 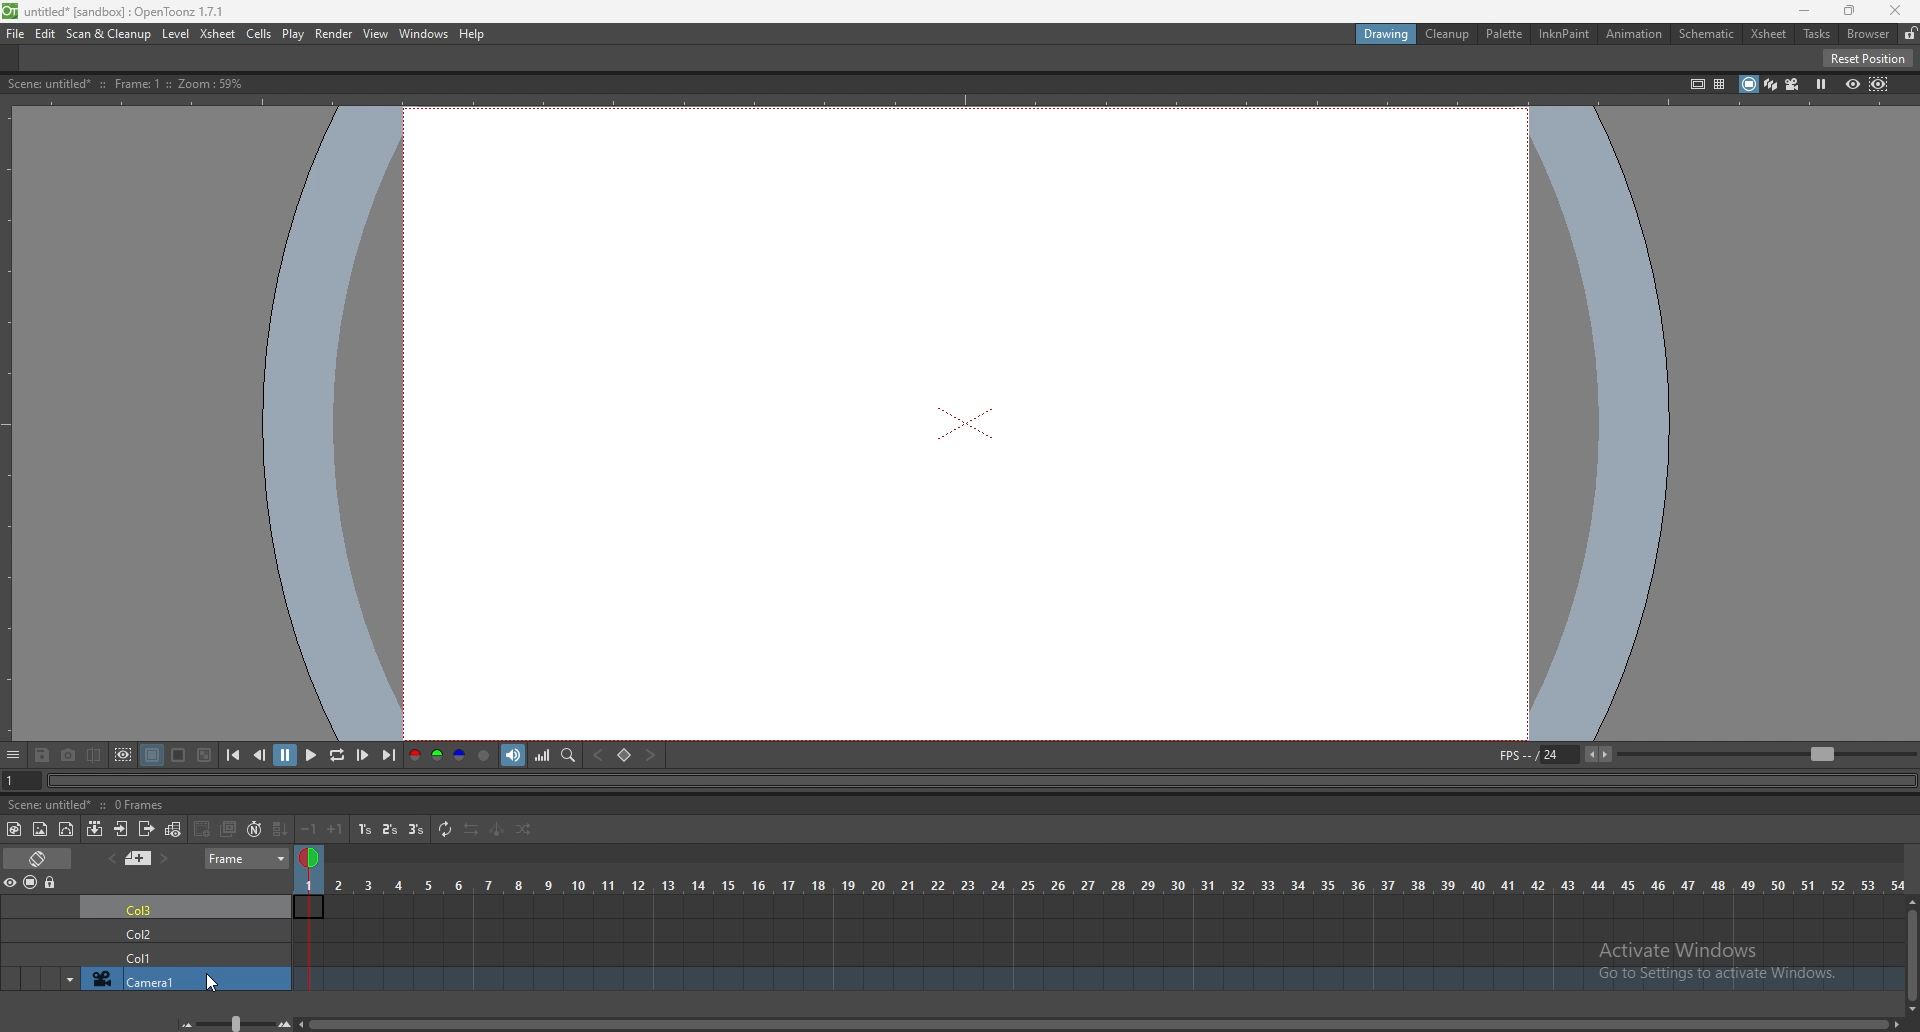 I want to click on soundtrack, so click(x=515, y=755).